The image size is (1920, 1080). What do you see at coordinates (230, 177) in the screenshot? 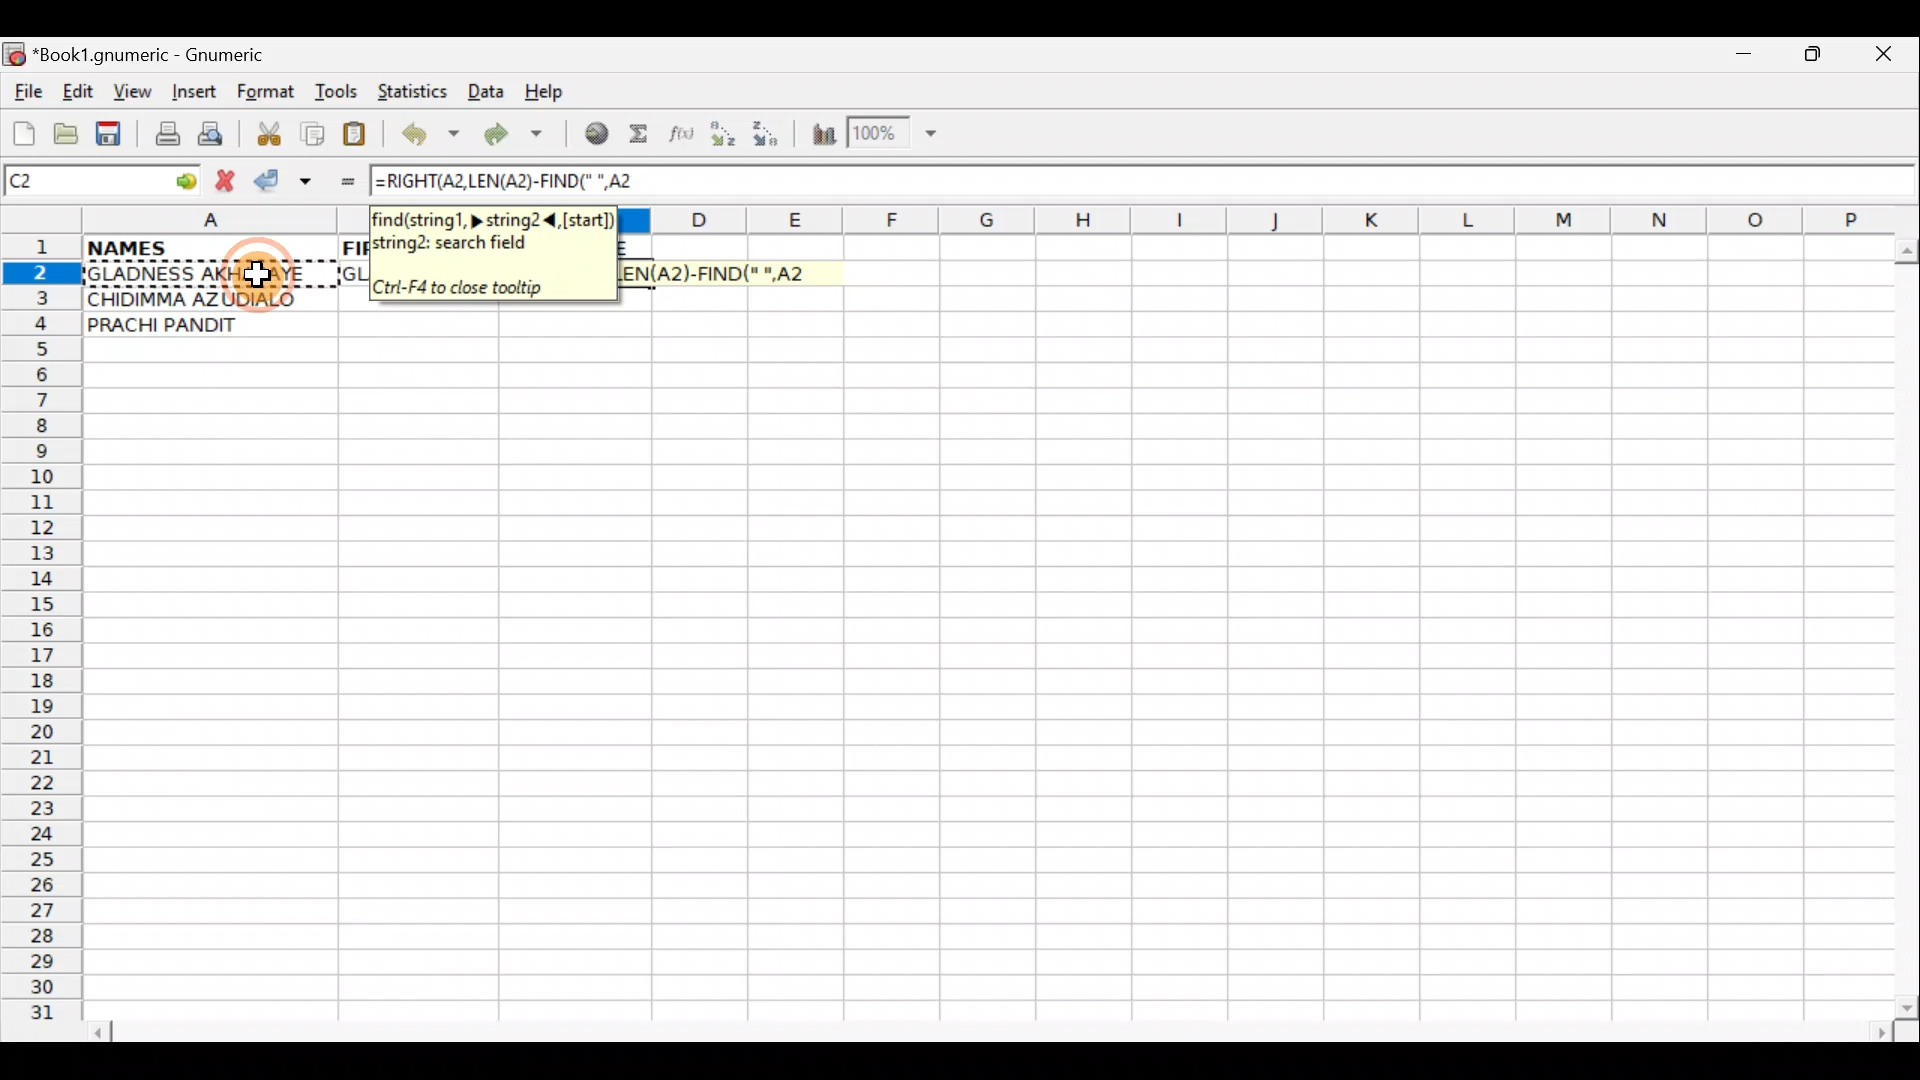
I see `Cancel change` at bounding box center [230, 177].